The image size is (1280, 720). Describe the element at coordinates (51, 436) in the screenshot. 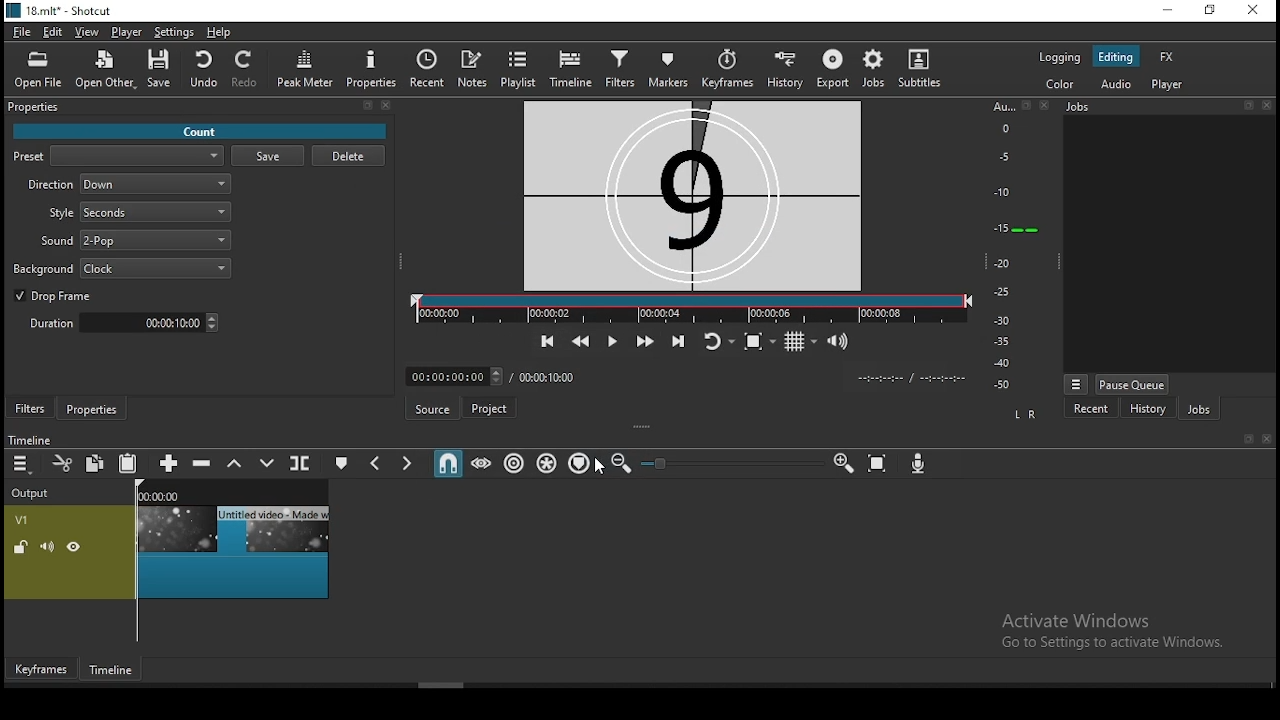

I see `Timeline` at that location.